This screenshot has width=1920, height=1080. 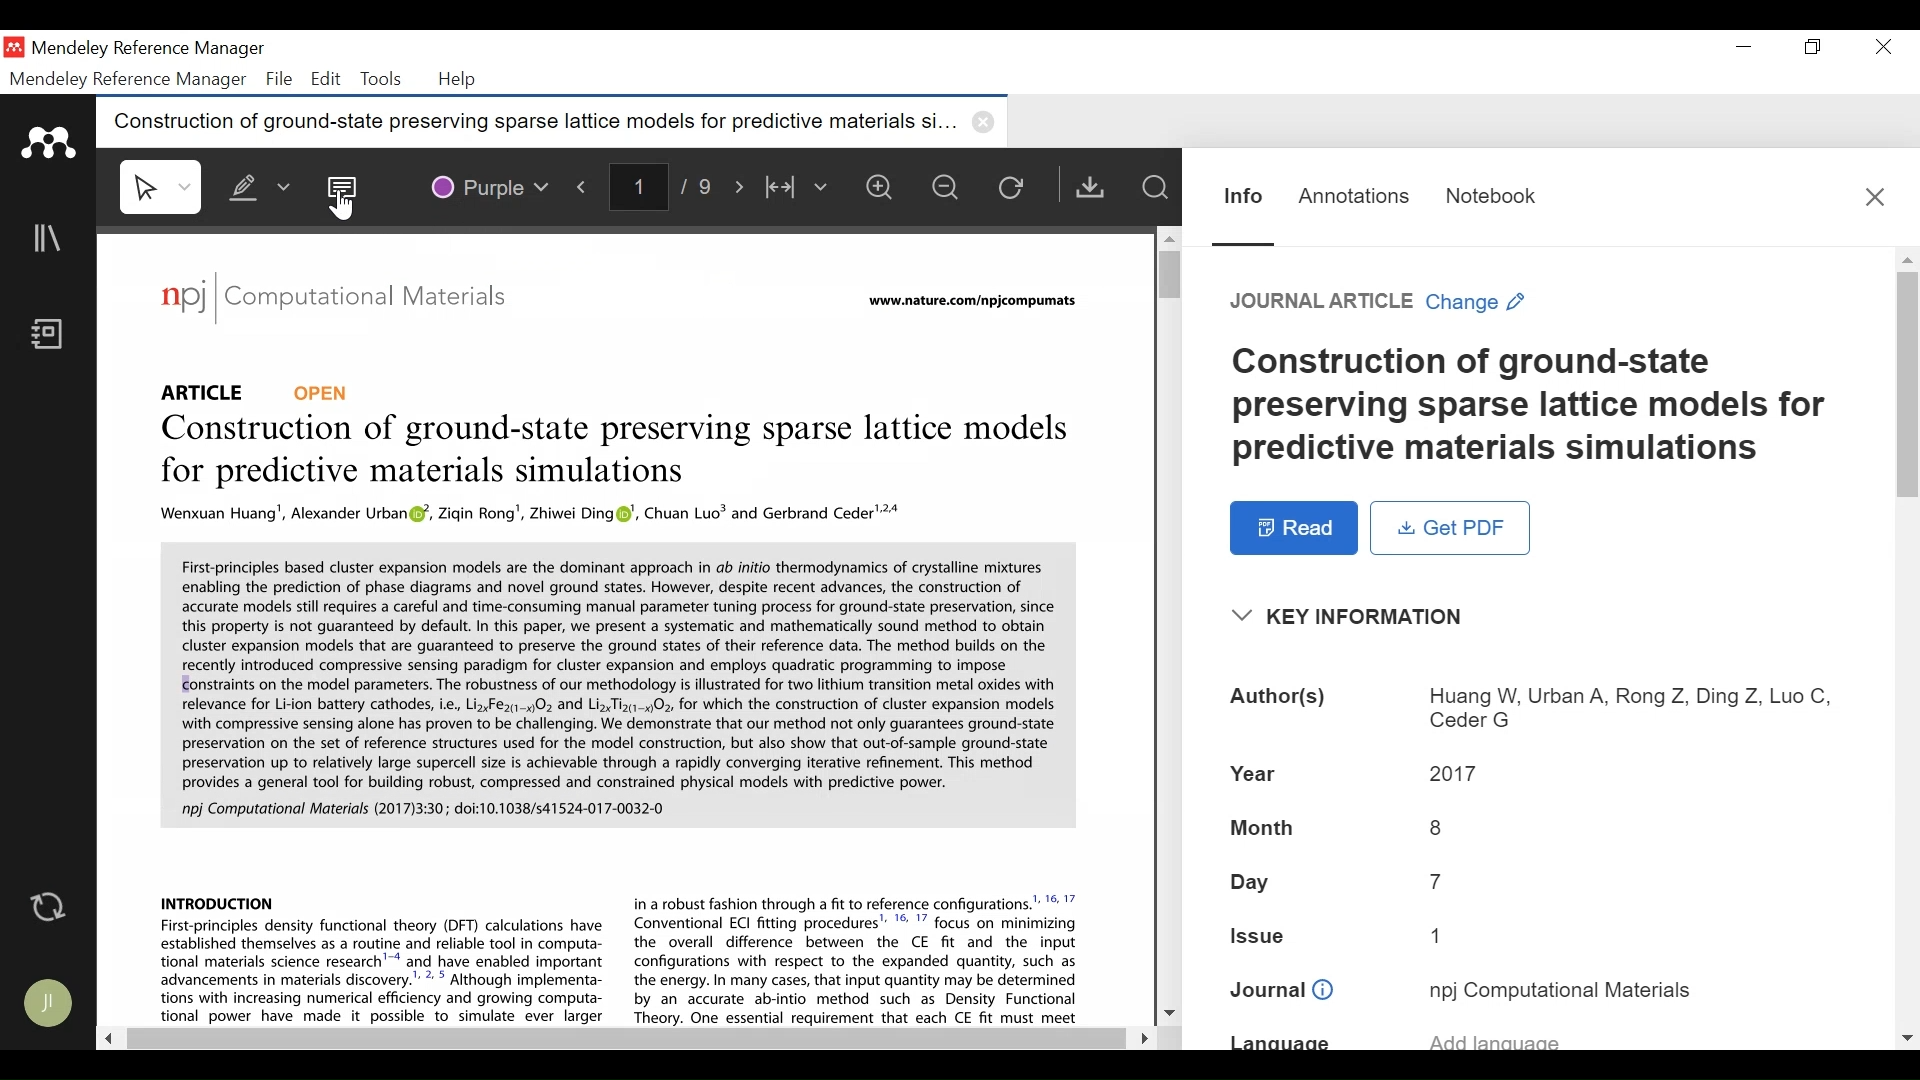 What do you see at coordinates (1811, 48) in the screenshot?
I see `Restore` at bounding box center [1811, 48].